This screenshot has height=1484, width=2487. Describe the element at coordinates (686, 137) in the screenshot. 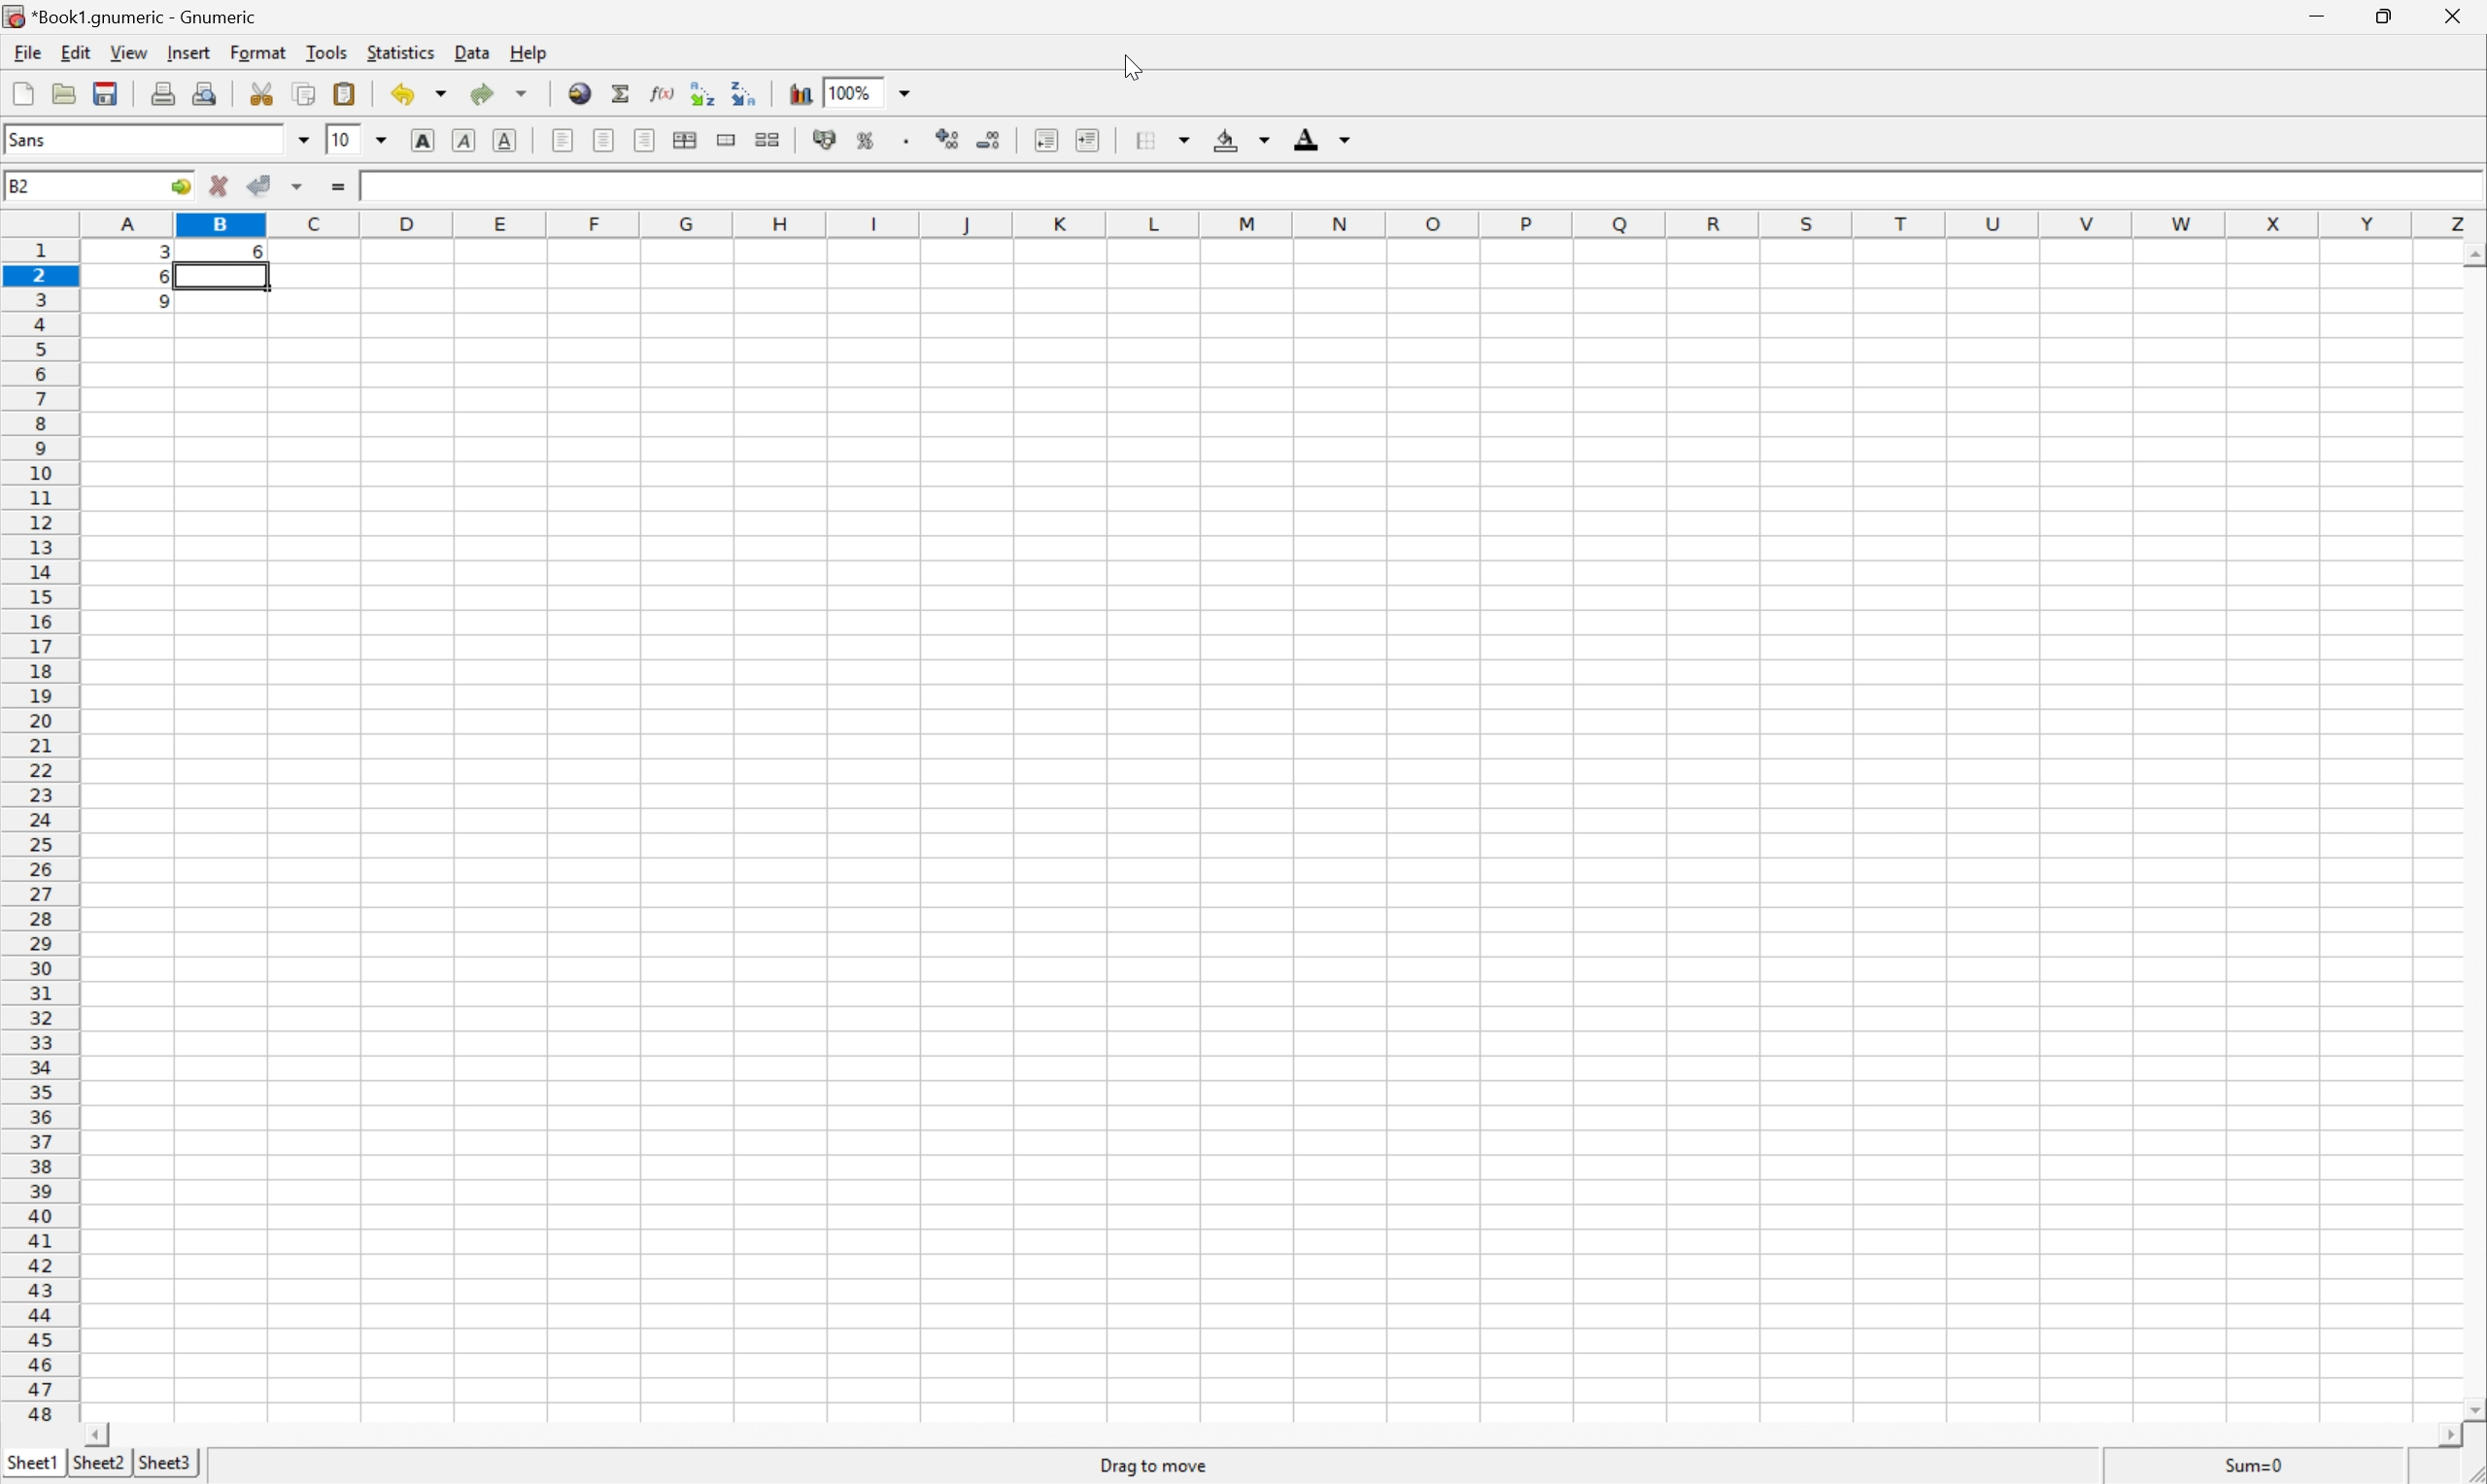

I see `Center horizontally across selection` at that location.